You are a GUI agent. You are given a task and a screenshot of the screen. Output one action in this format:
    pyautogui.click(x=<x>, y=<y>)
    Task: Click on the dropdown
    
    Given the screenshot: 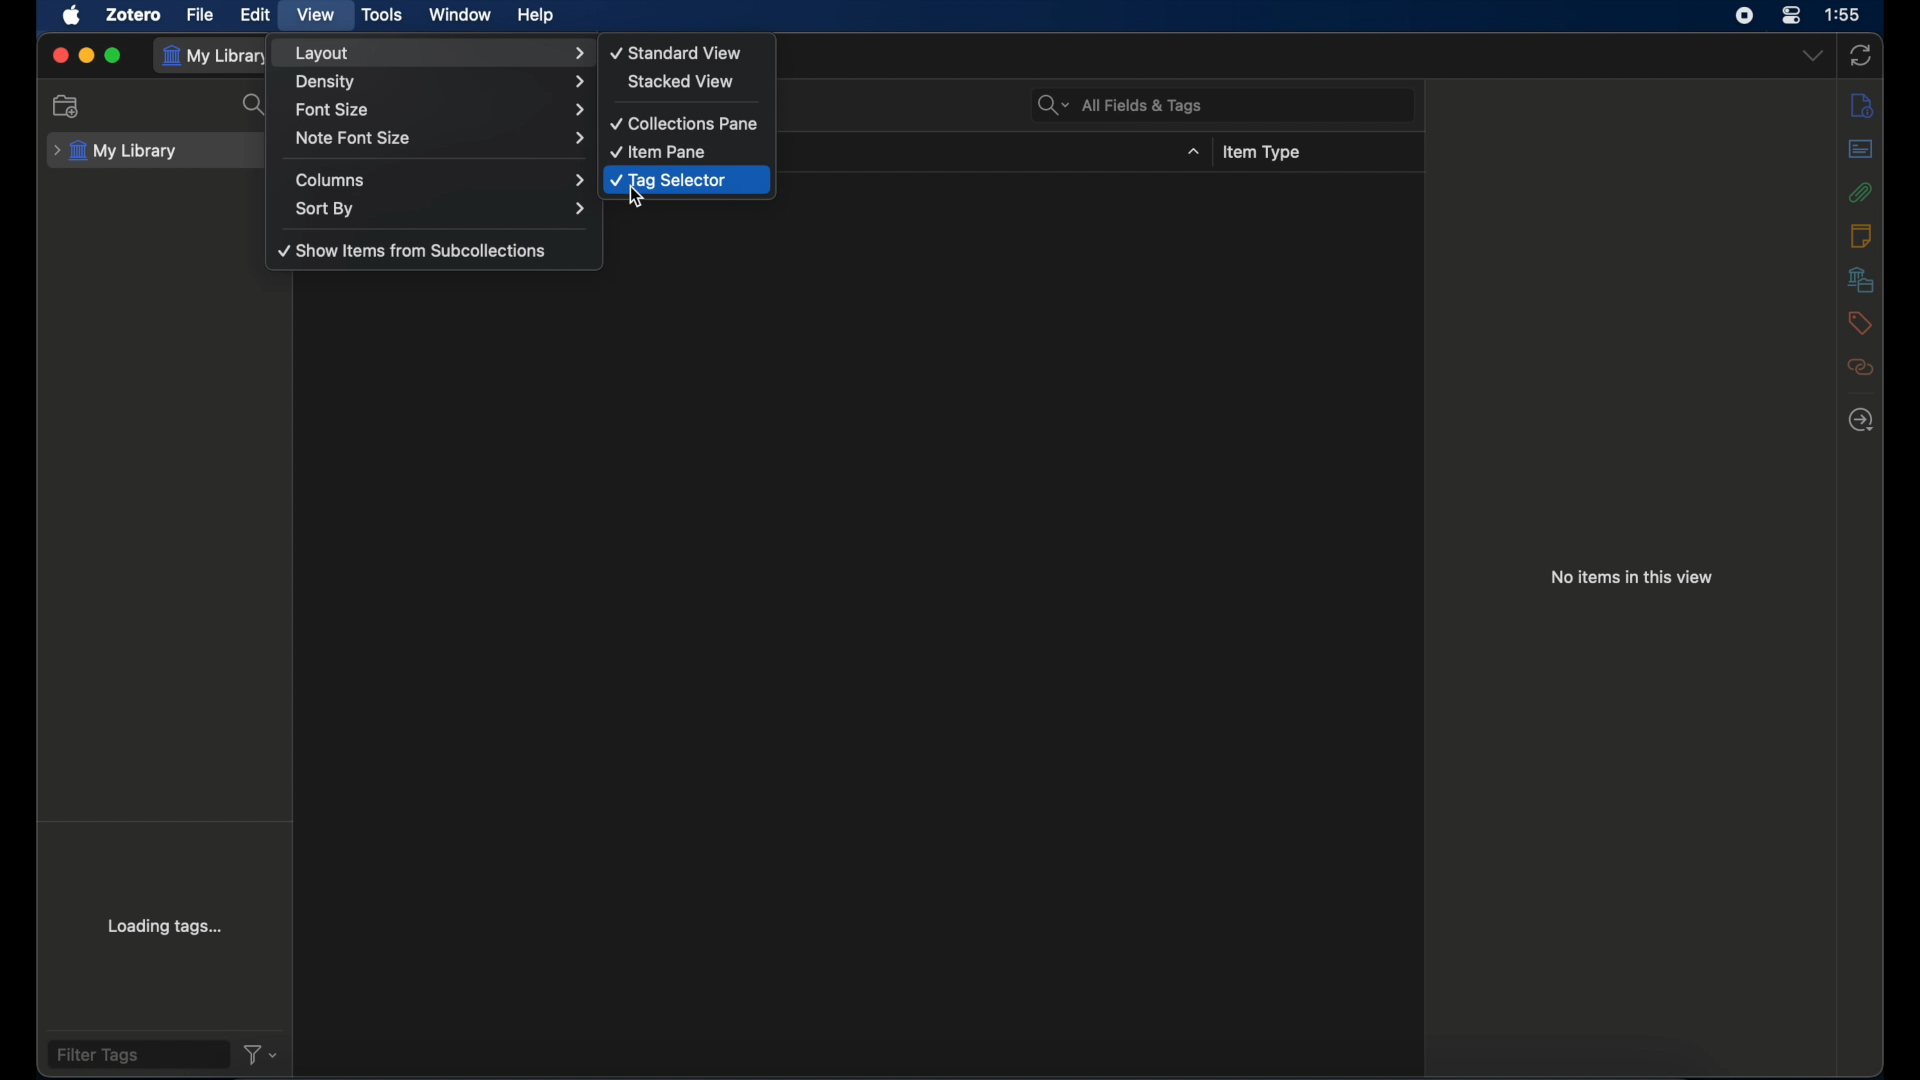 What is the action you would take?
    pyautogui.click(x=1192, y=152)
    